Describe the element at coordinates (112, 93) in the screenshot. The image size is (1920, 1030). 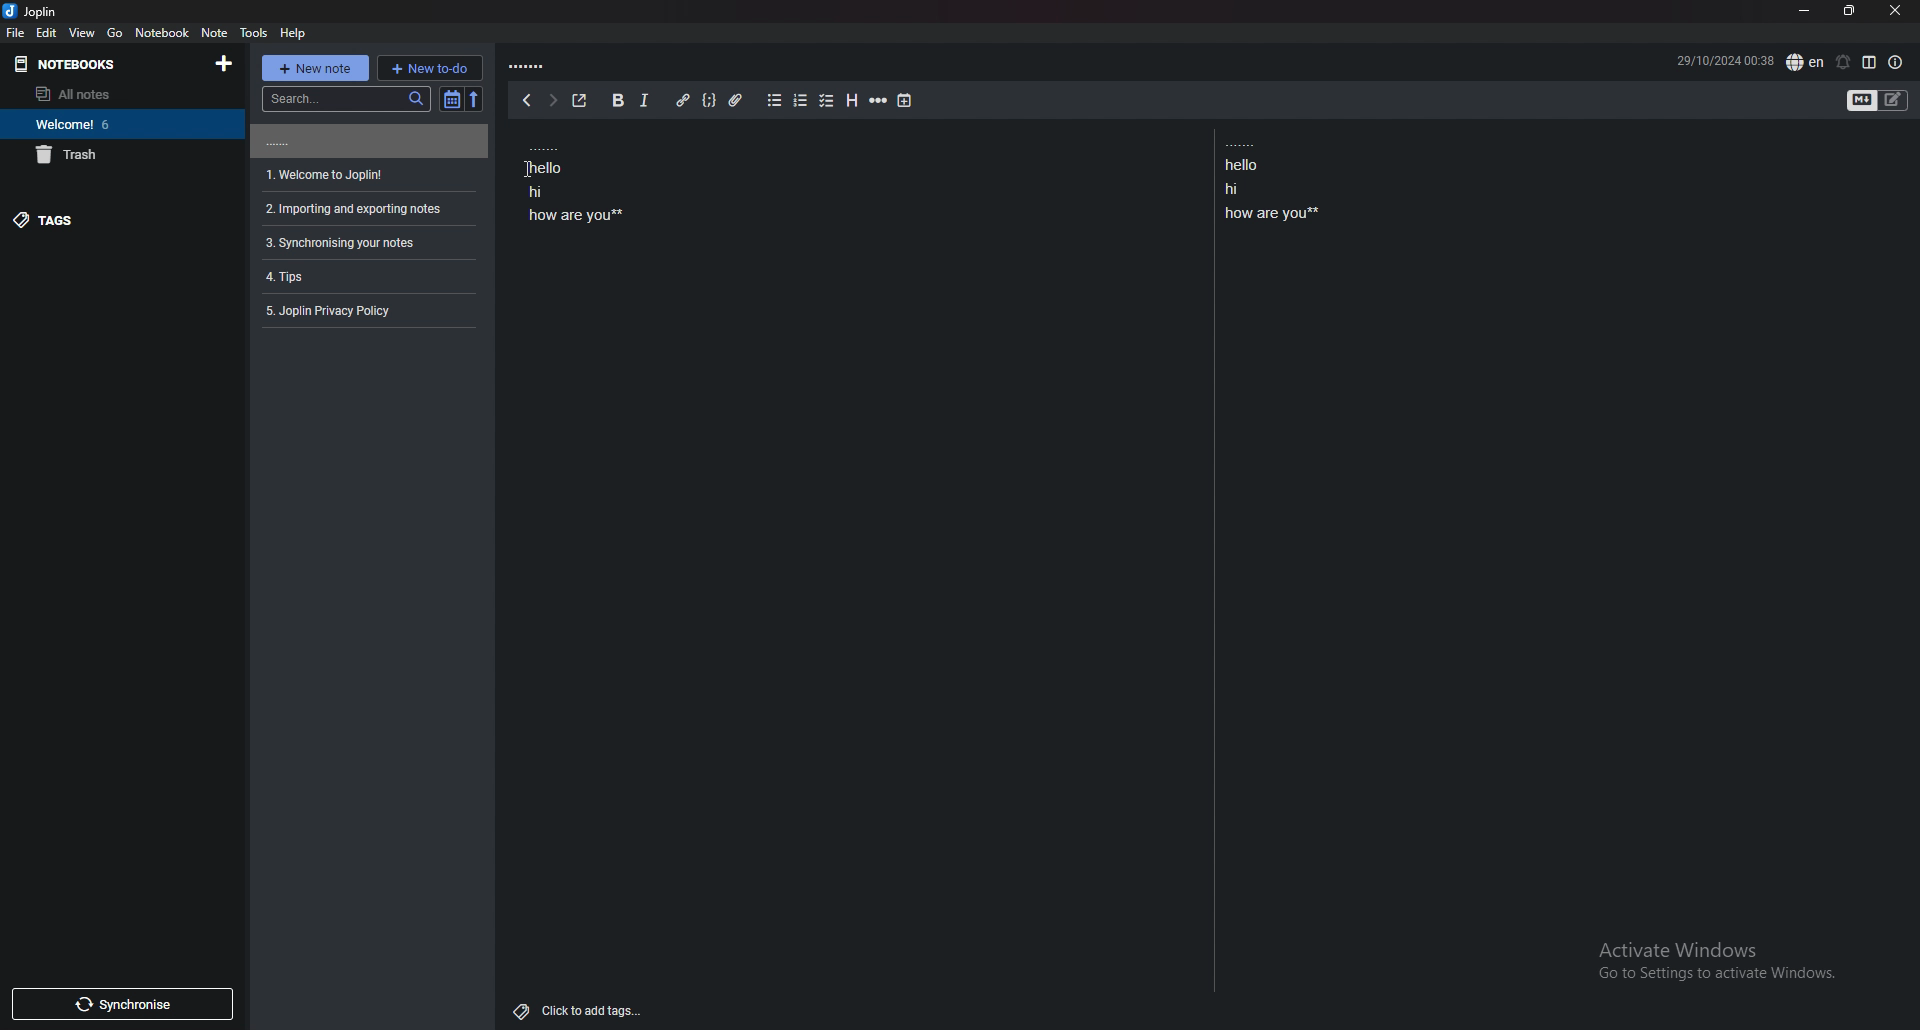
I see `all notes` at that location.